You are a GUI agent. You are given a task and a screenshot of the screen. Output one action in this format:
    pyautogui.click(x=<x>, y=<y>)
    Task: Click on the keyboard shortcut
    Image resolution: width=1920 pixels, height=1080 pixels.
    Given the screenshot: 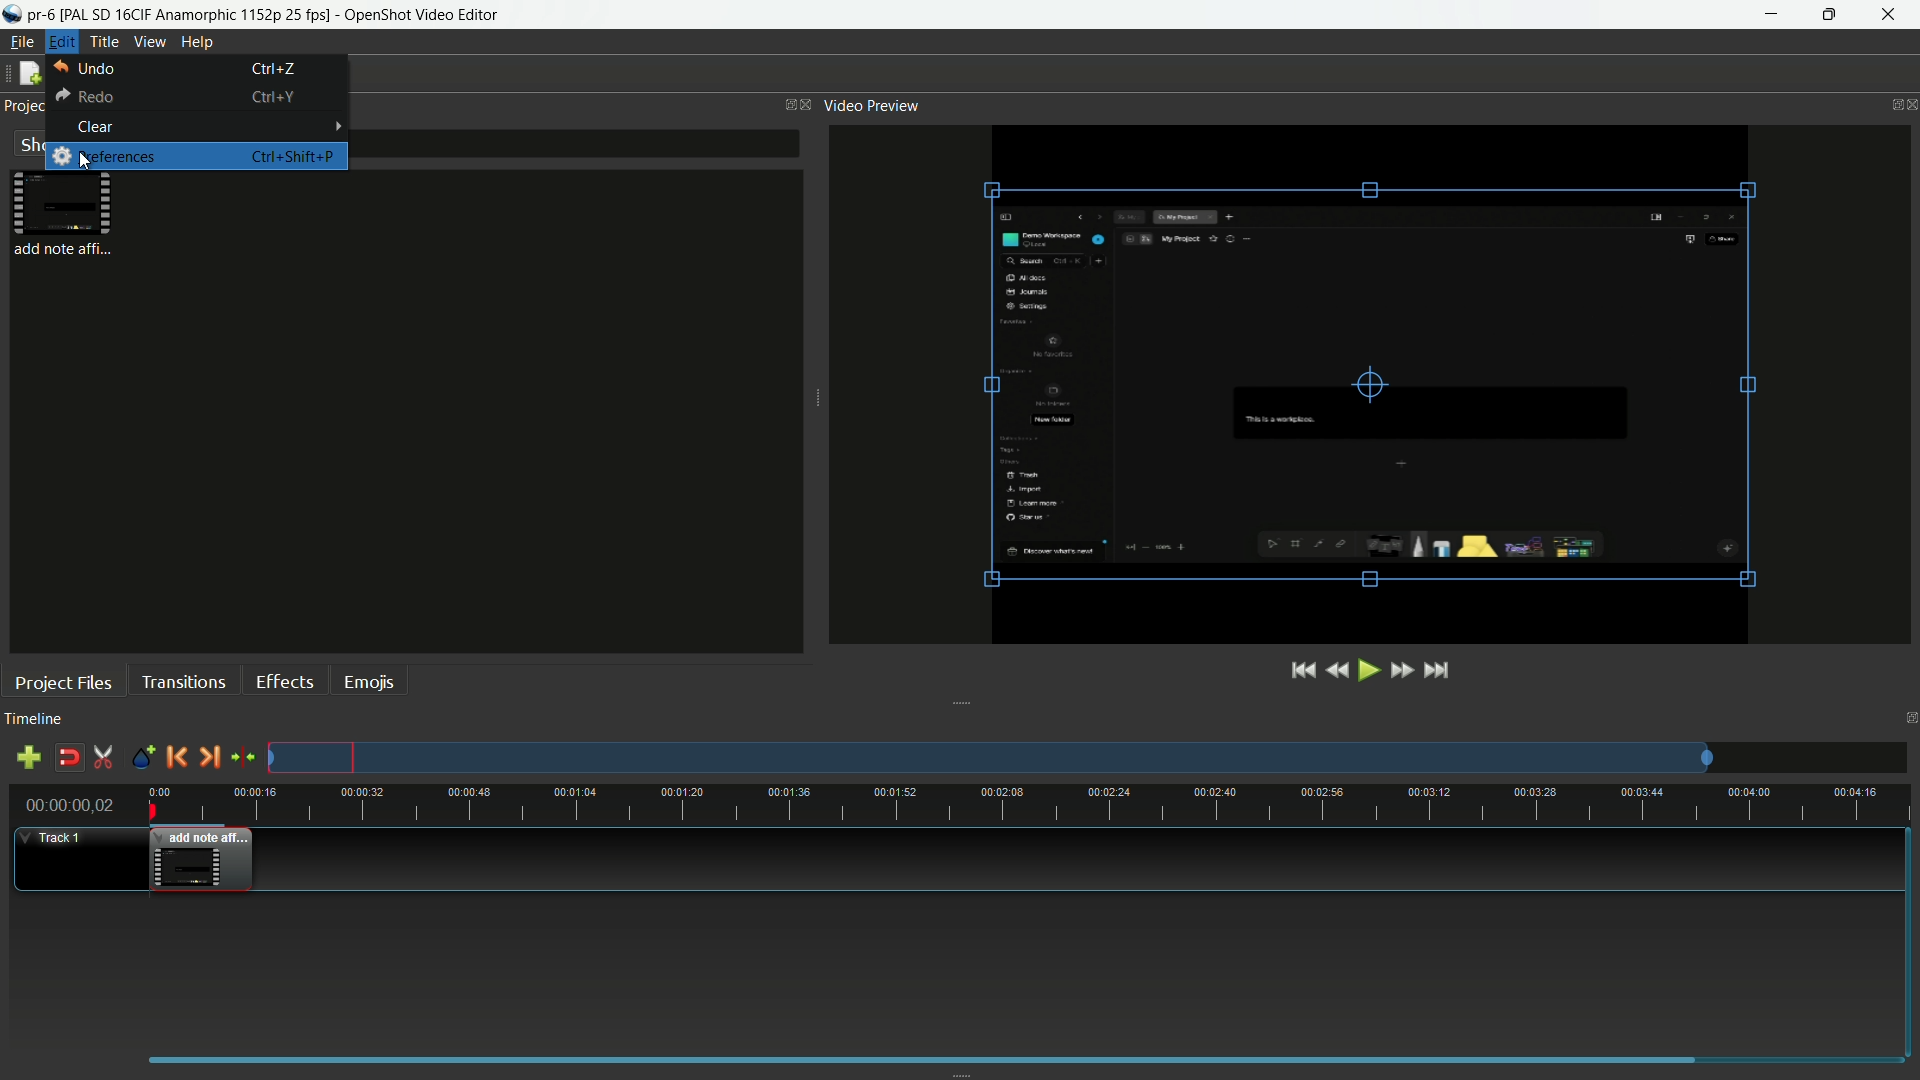 What is the action you would take?
    pyautogui.click(x=292, y=157)
    